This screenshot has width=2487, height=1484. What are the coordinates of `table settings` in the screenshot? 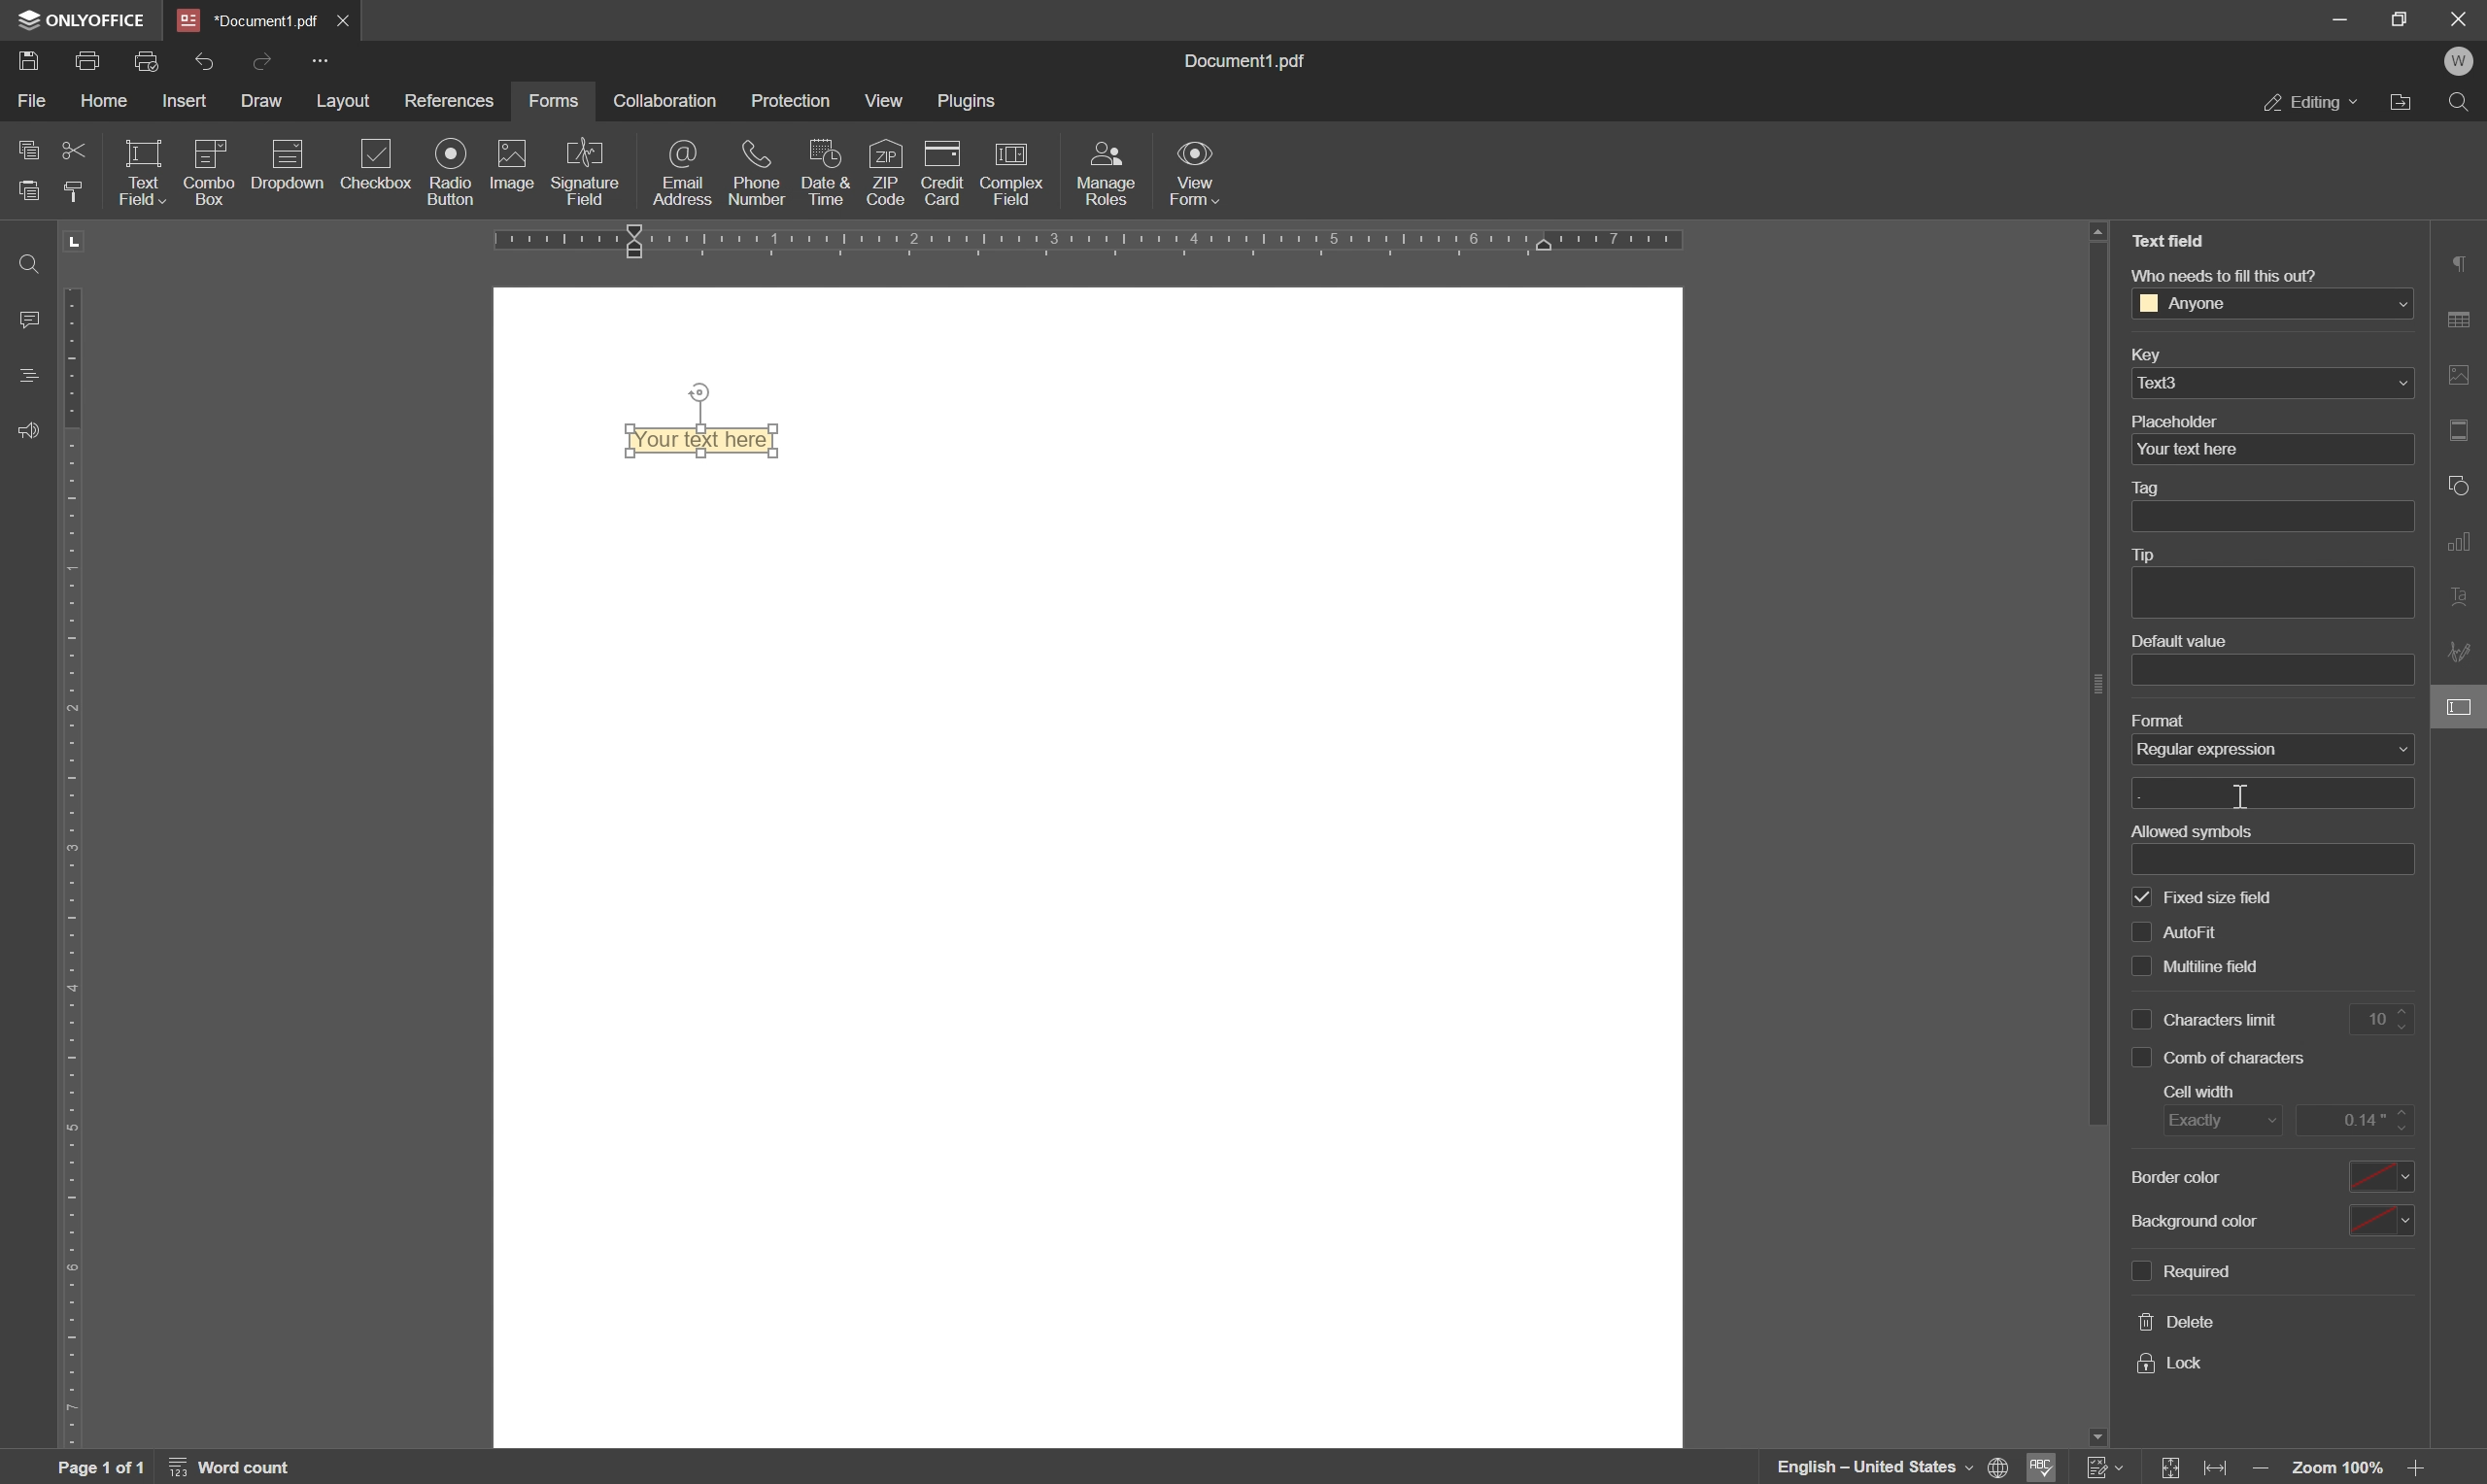 It's located at (2464, 318).